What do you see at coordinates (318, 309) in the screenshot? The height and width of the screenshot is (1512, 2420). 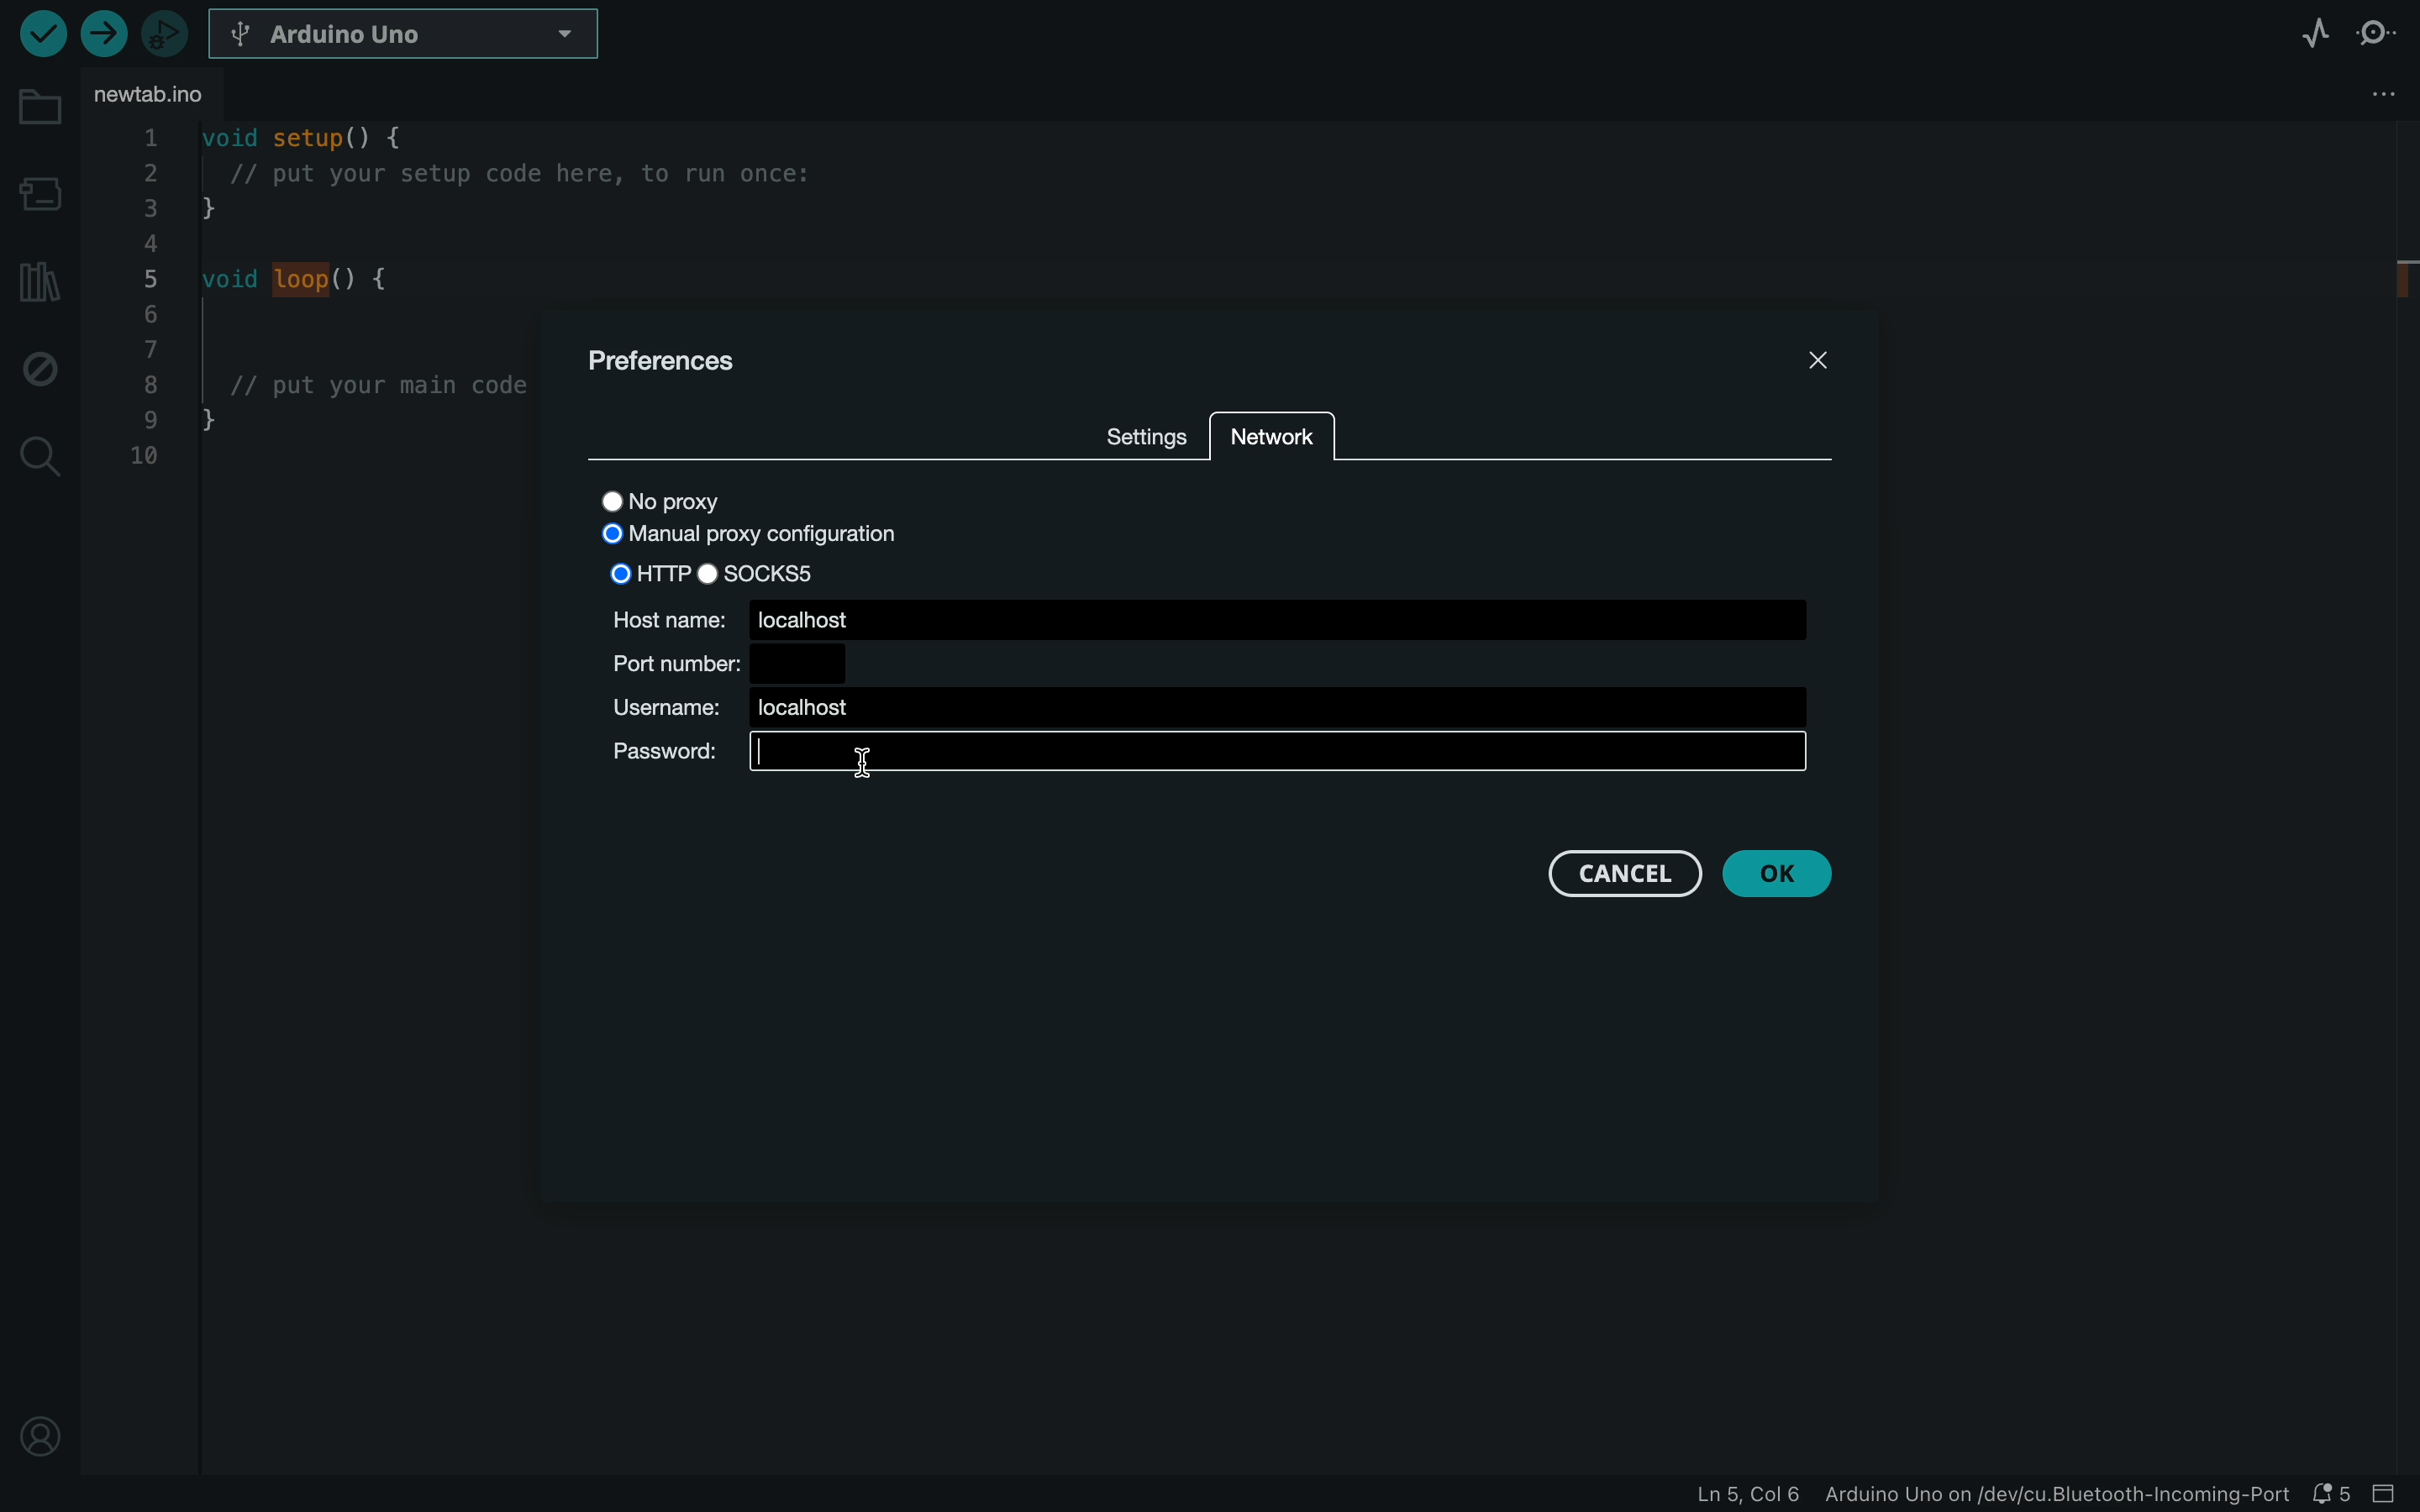 I see `code` at bounding box center [318, 309].